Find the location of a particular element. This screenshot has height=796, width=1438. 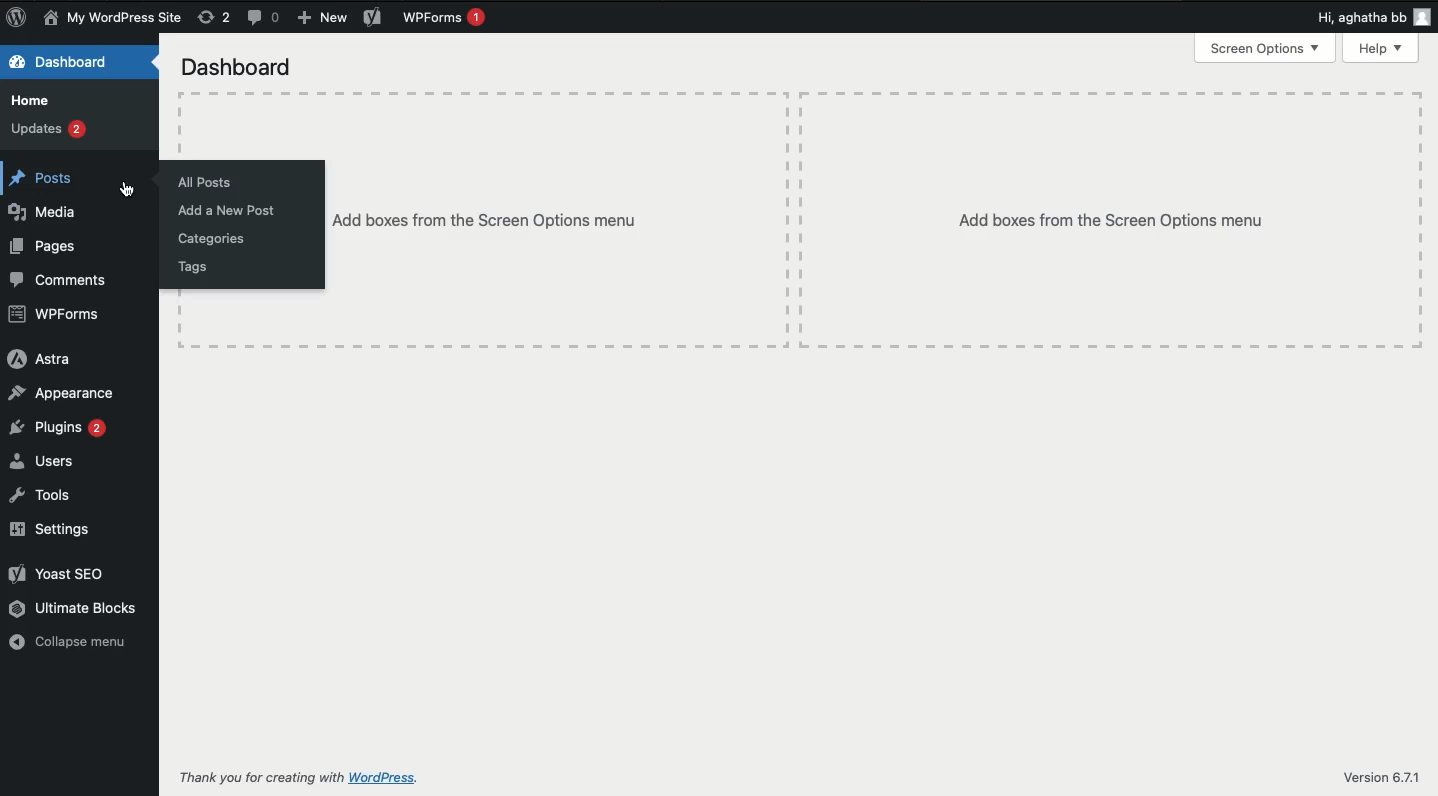

Tags is located at coordinates (198, 266).